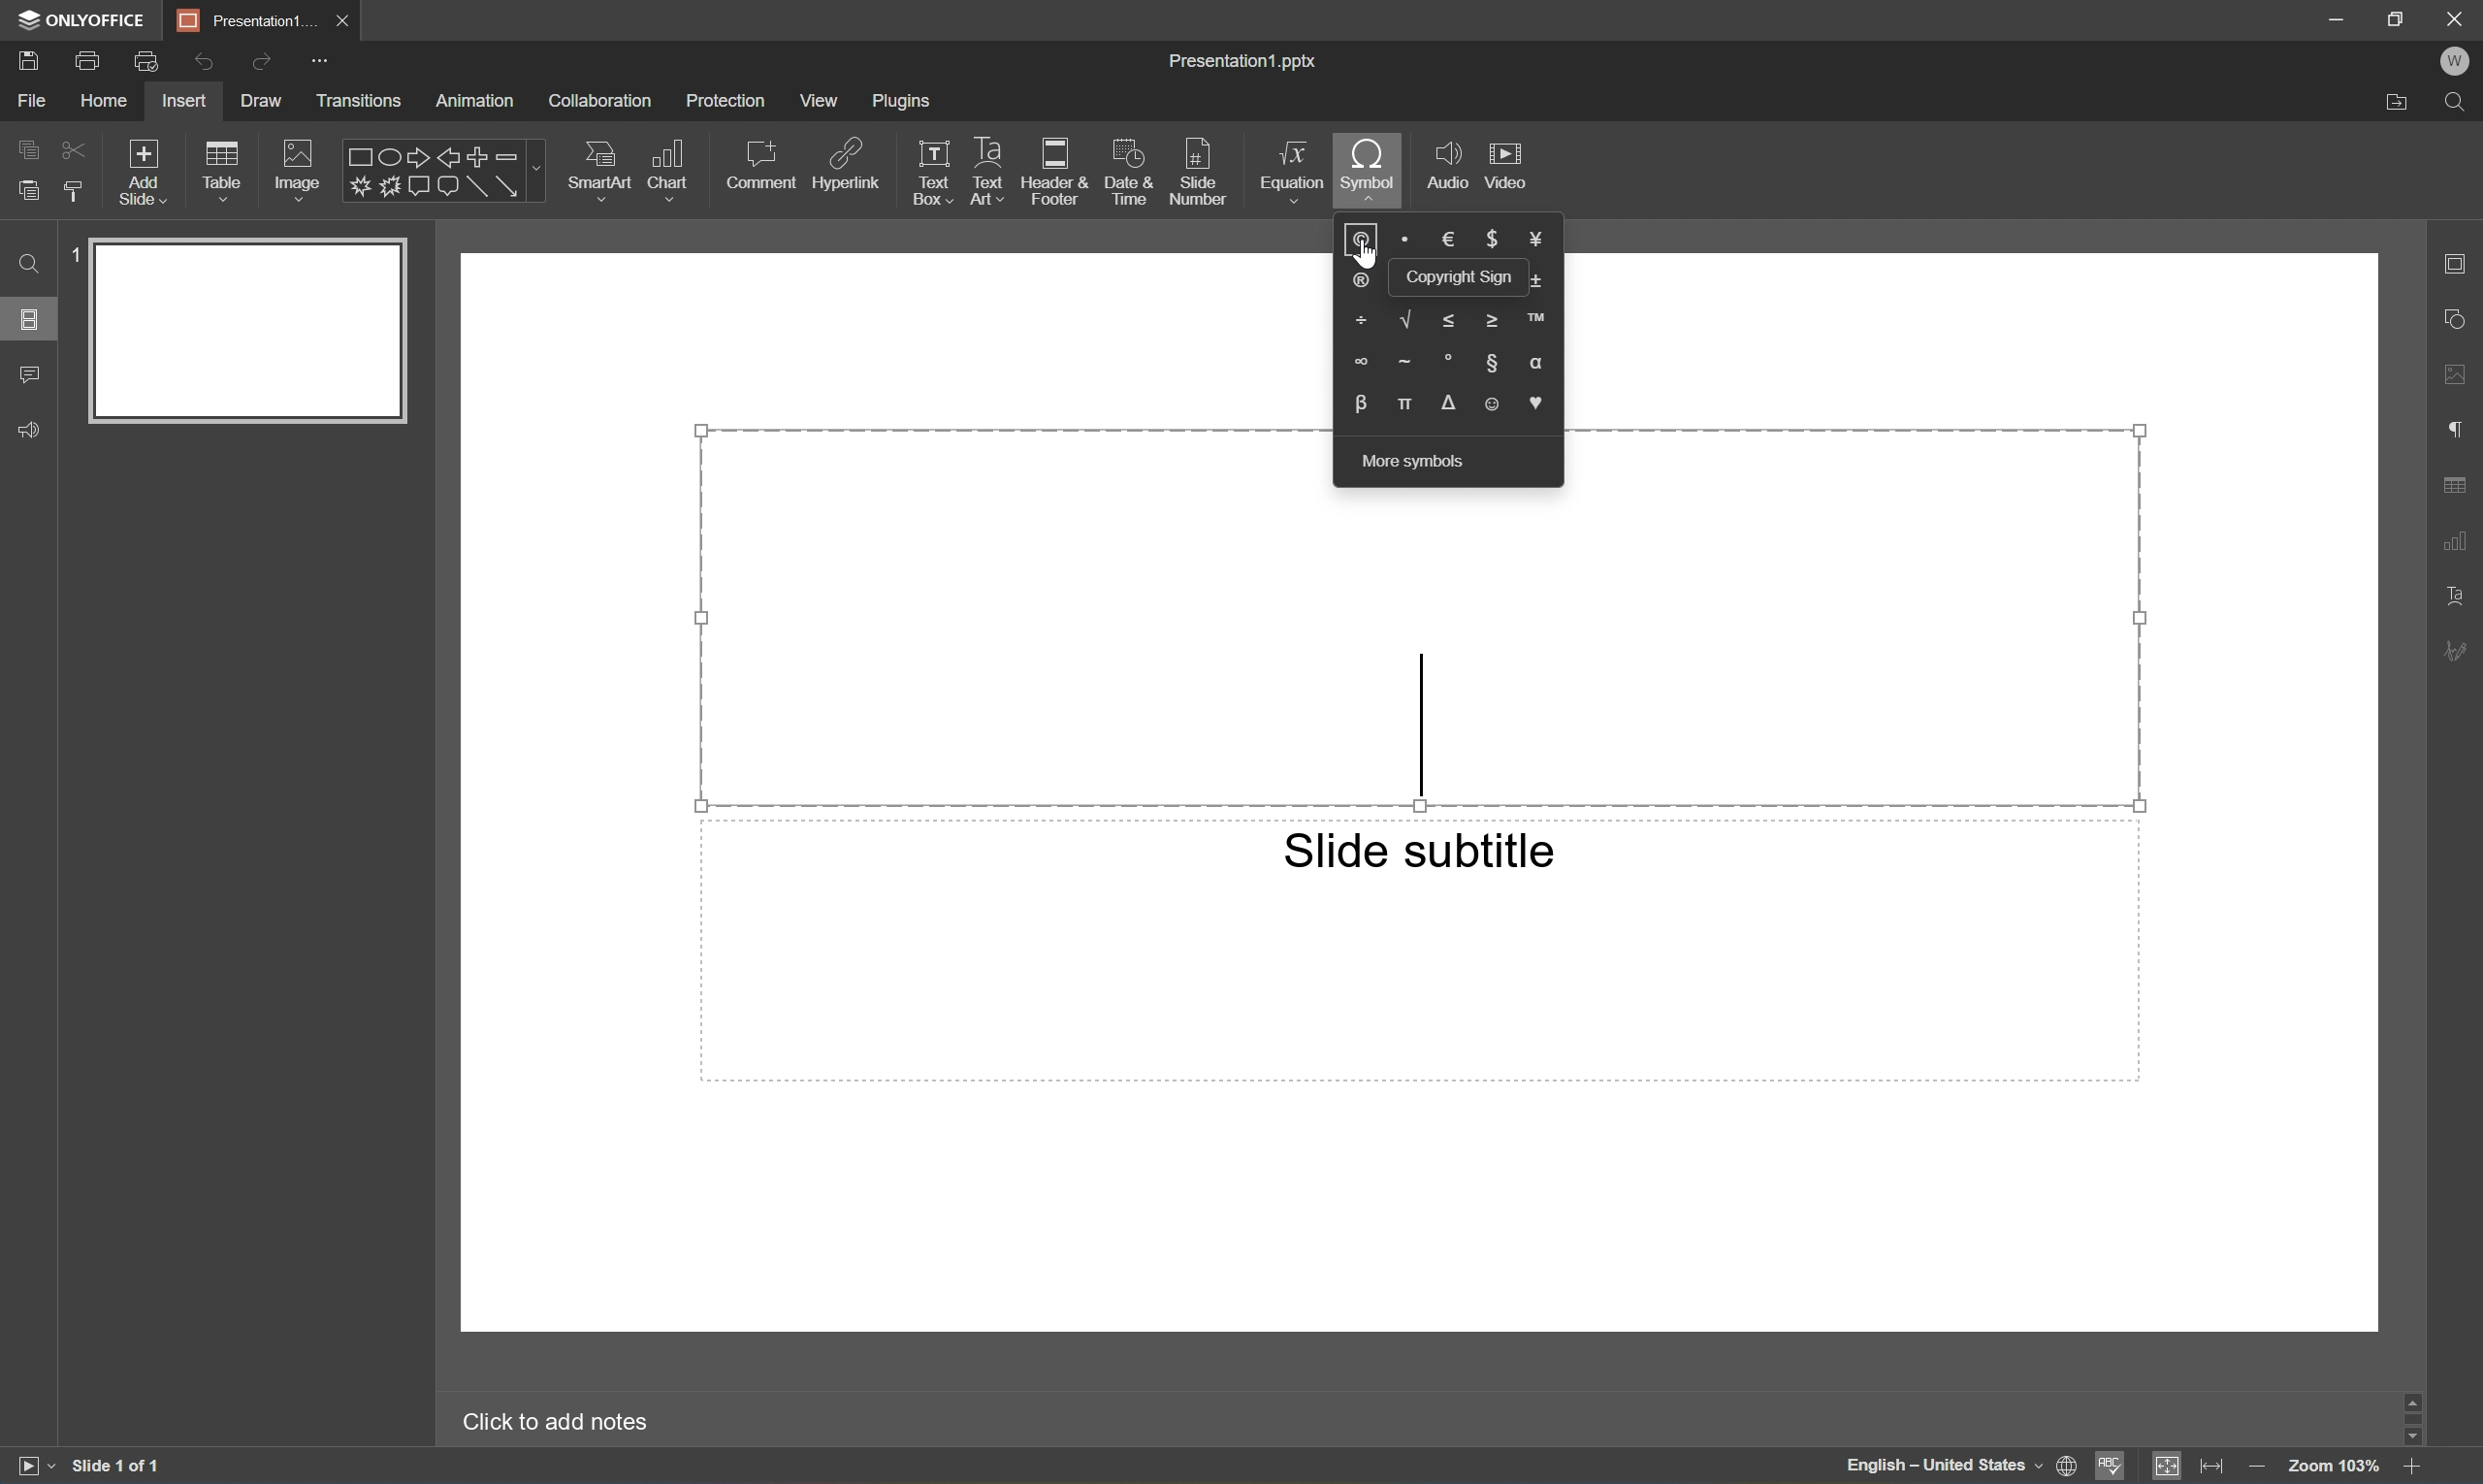 The width and height of the screenshot is (2483, 1484). What do you see at coordinates (30, 60) in the screenshot?
I see `Save` at bounding box center [30, 60].